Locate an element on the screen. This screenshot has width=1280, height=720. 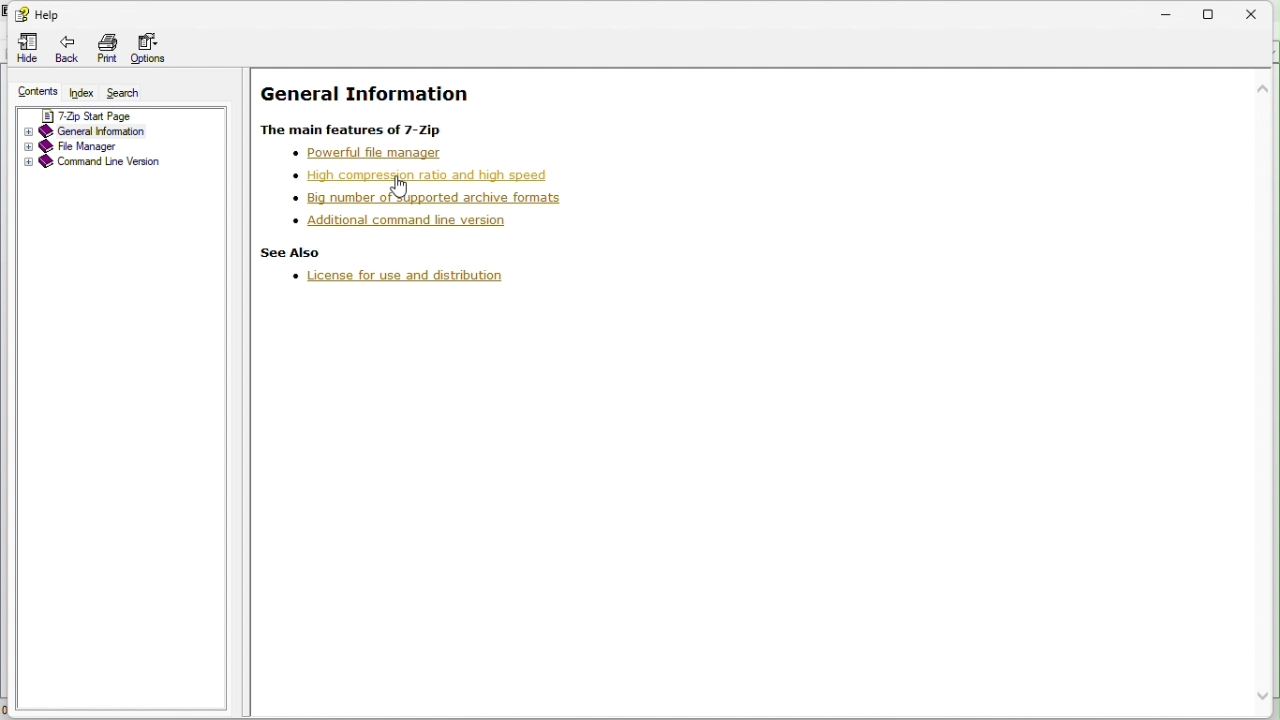
restore is located at coordinates (1219, 10).